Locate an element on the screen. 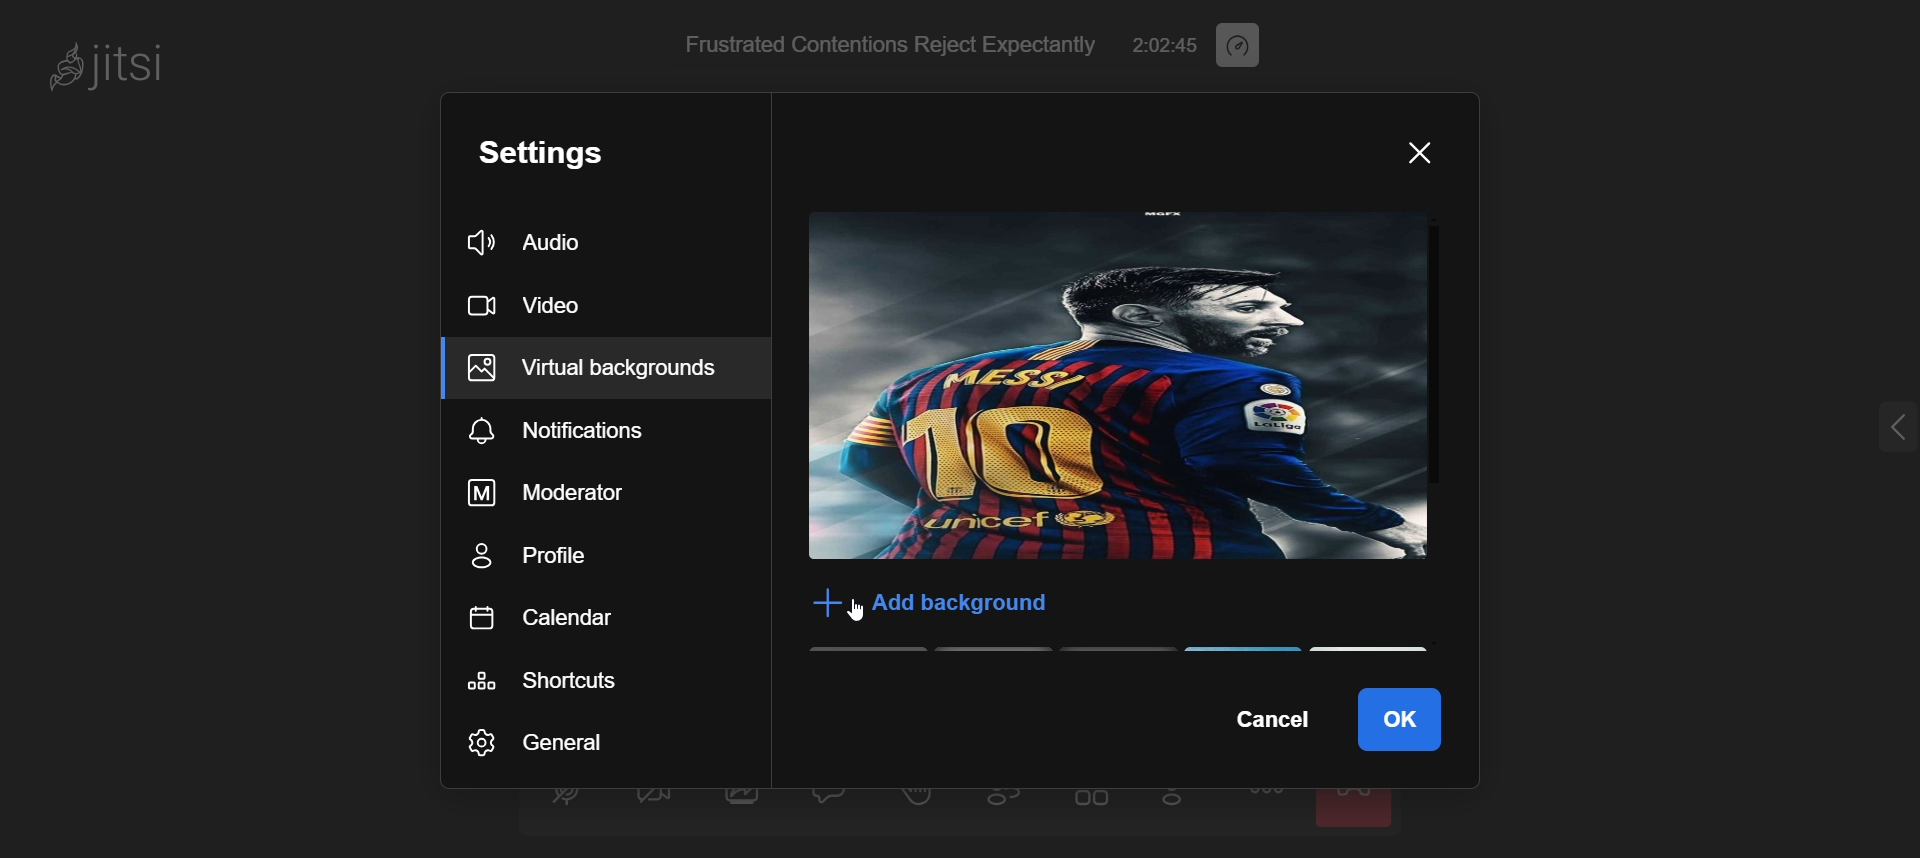 This screenshot has height=858, width=1920. cursor is located at coordinates (856, 610).